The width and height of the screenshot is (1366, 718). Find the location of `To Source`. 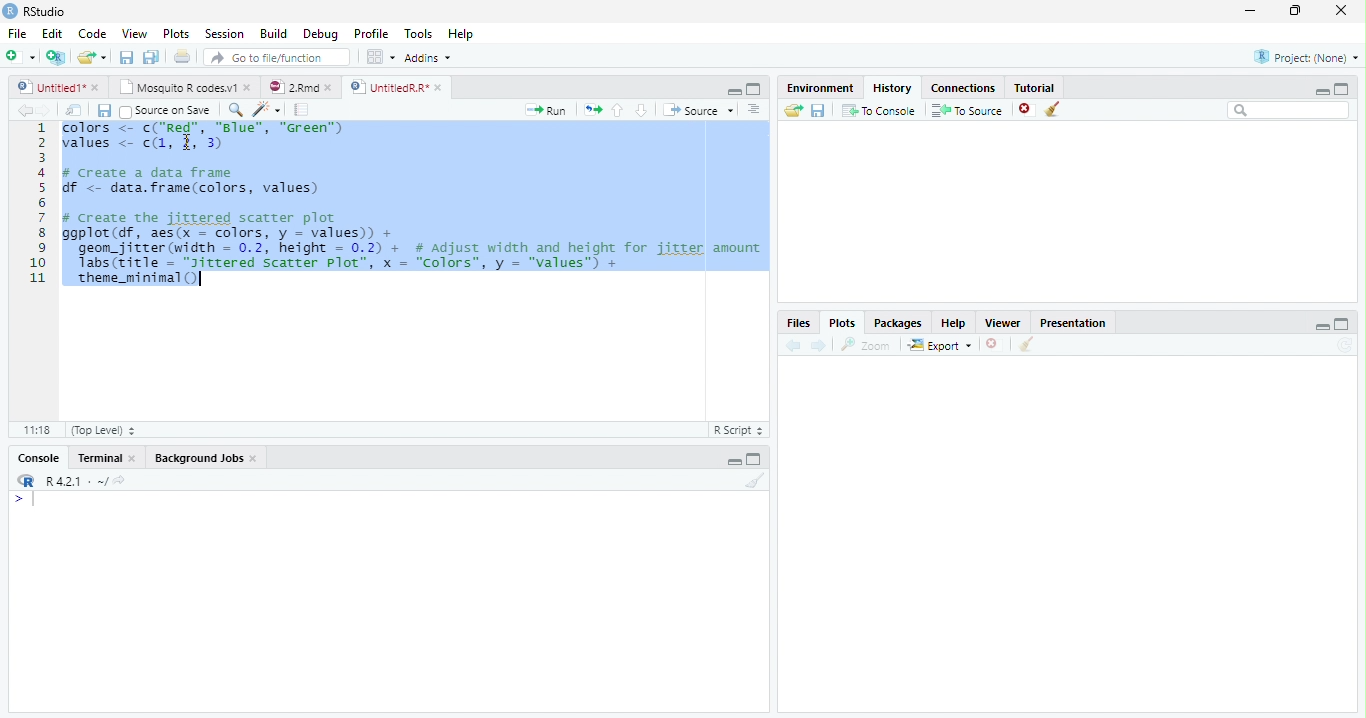

To Source is located at coordinates (968, 110).